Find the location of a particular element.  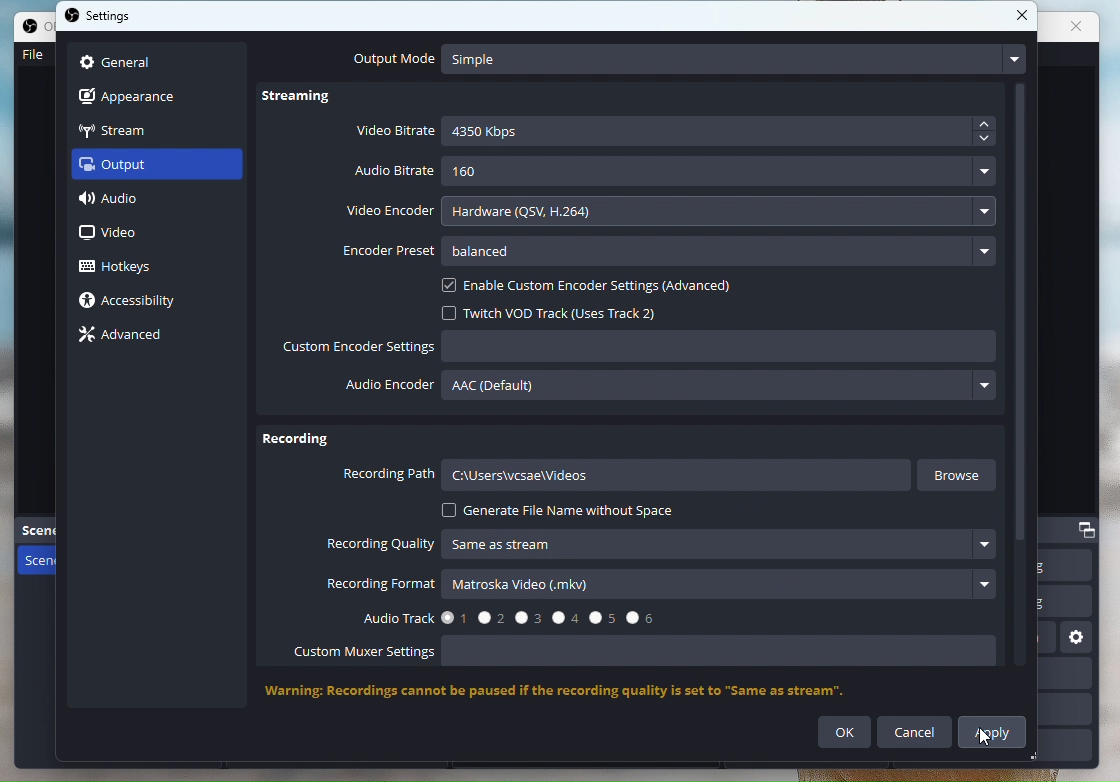

Recording path is located at coordinates (626, 478).